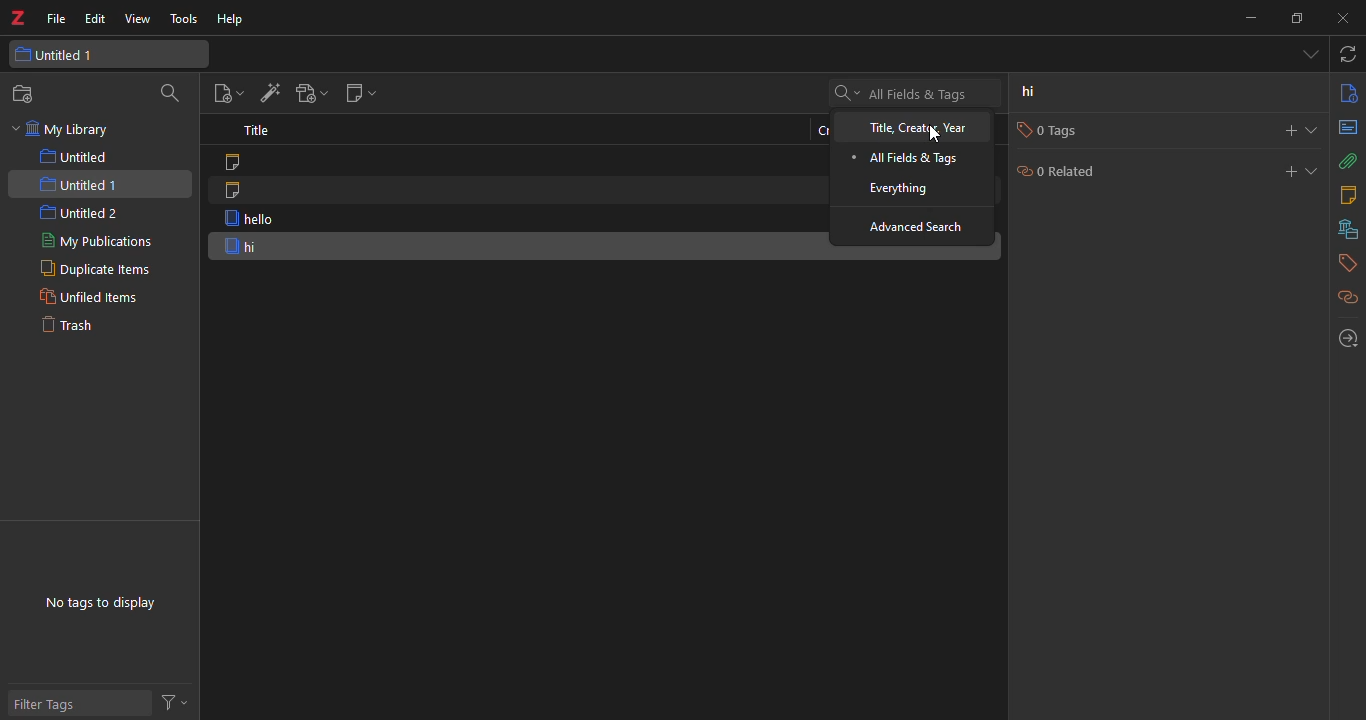 Image resolution: width=1366 pixels, height=720 pixels. Describe the element at coordinates (1346, 16) in the screenshot. I see `close` at that location.